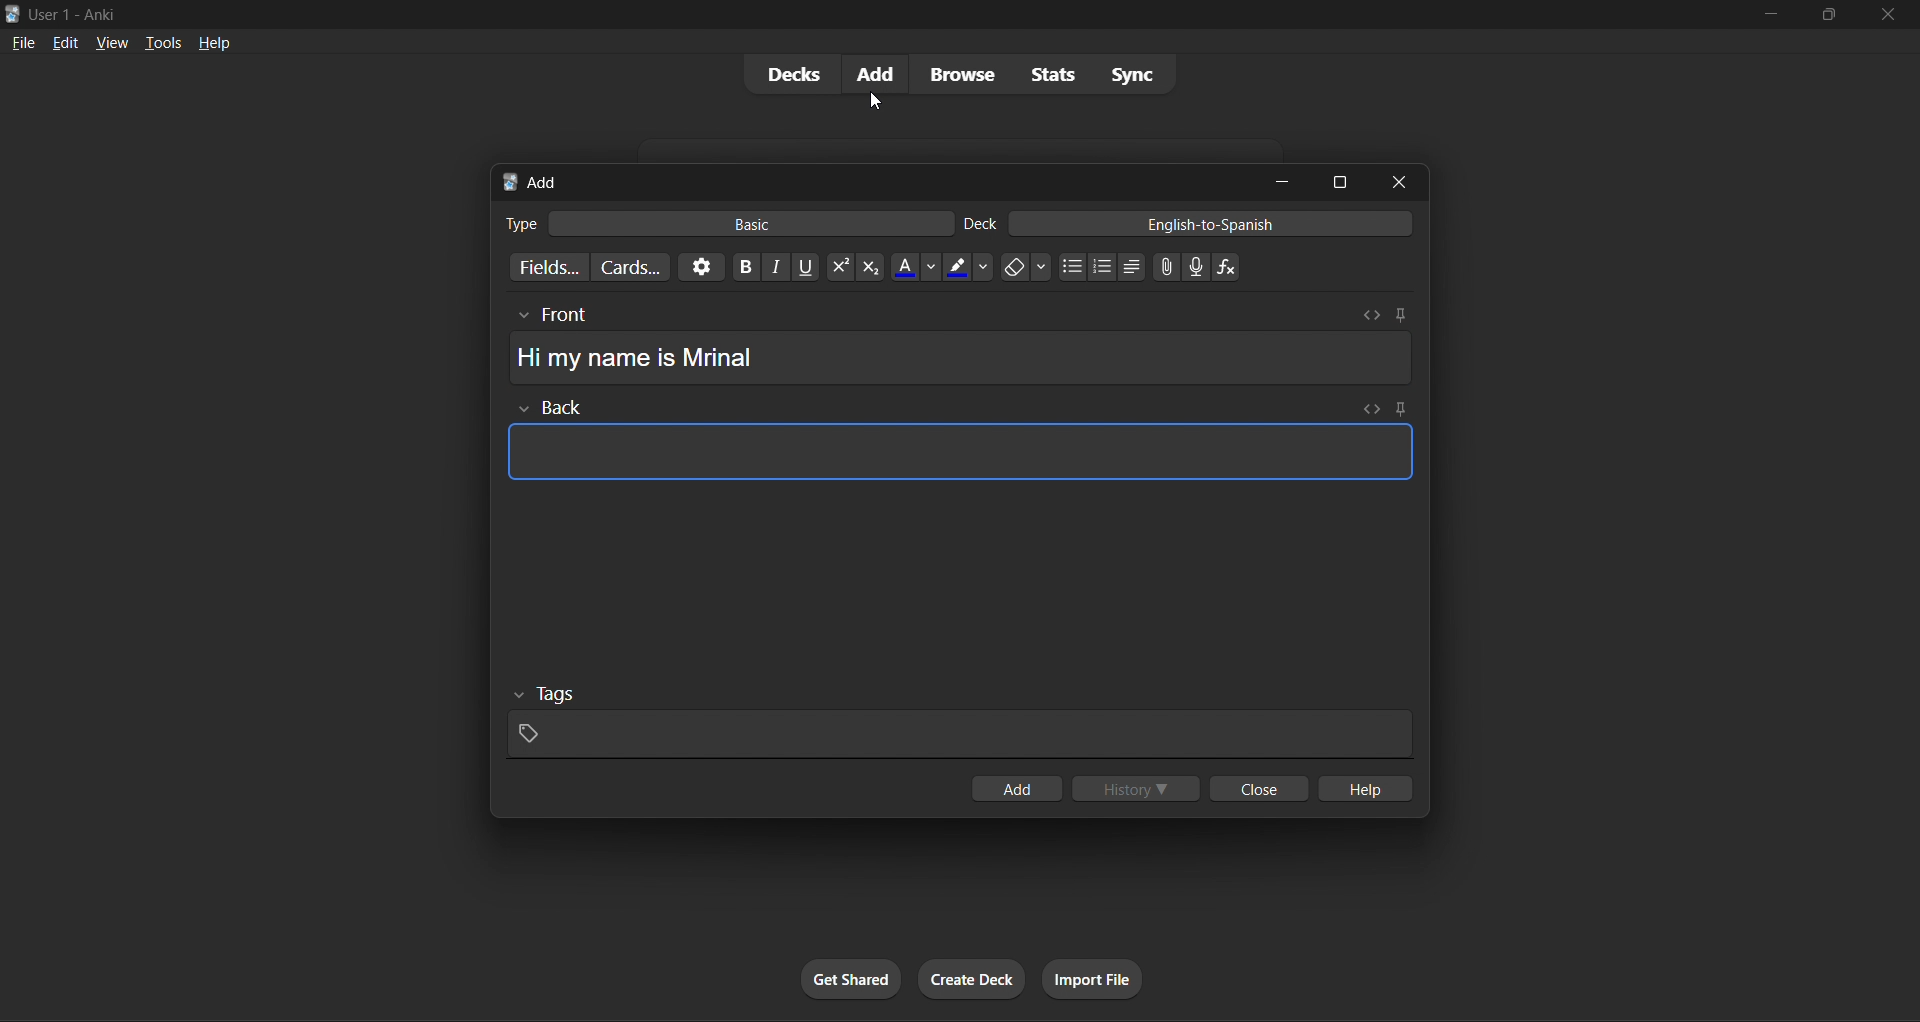 This screenshot has width=1920, height=1022. I want to click on stats, so click(1046, 74).